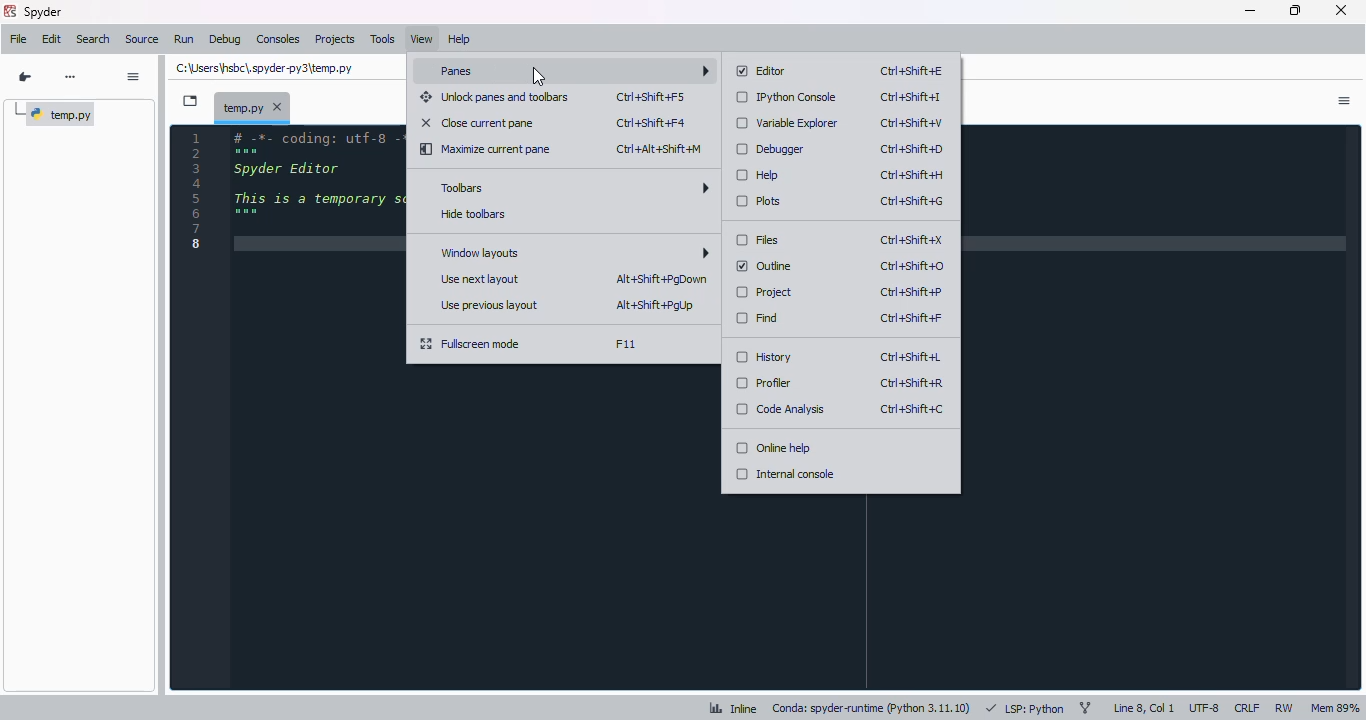 This screenshot has width=1366, height=720. Describe the element at coordinates (912, 357) in the screenshot. I see `shortcut for history` at that location.